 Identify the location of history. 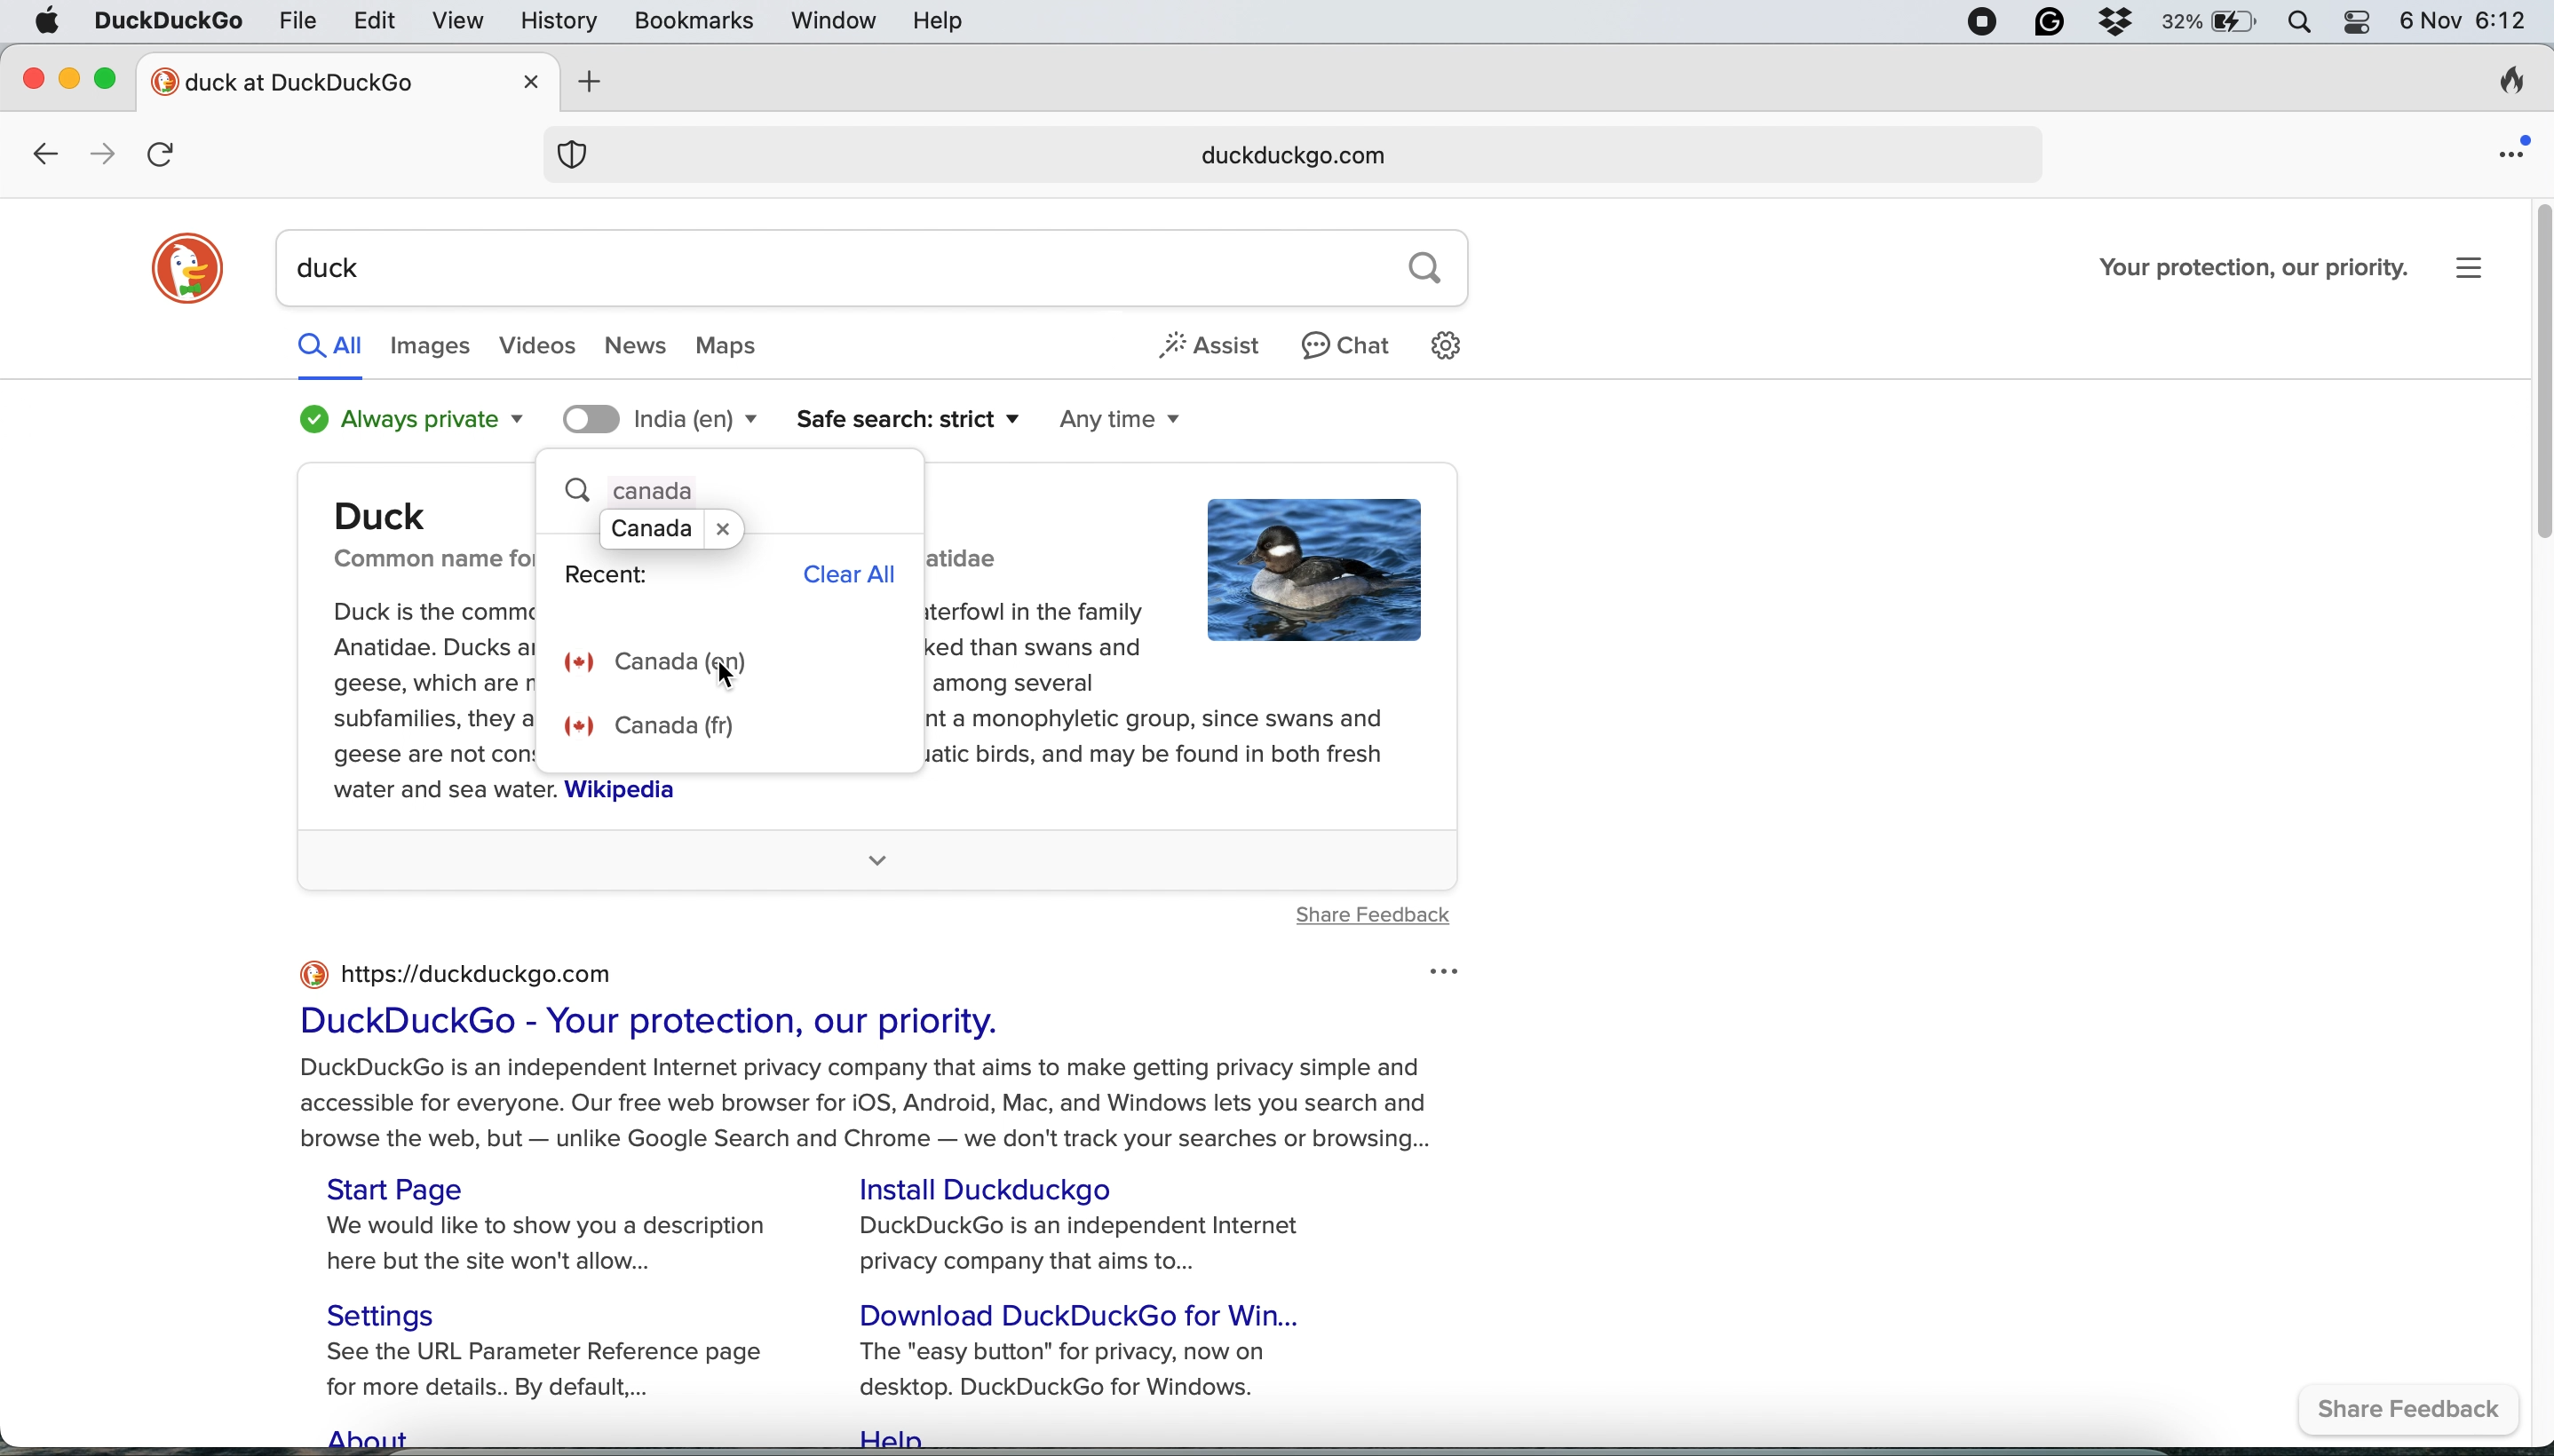
(556, 21).